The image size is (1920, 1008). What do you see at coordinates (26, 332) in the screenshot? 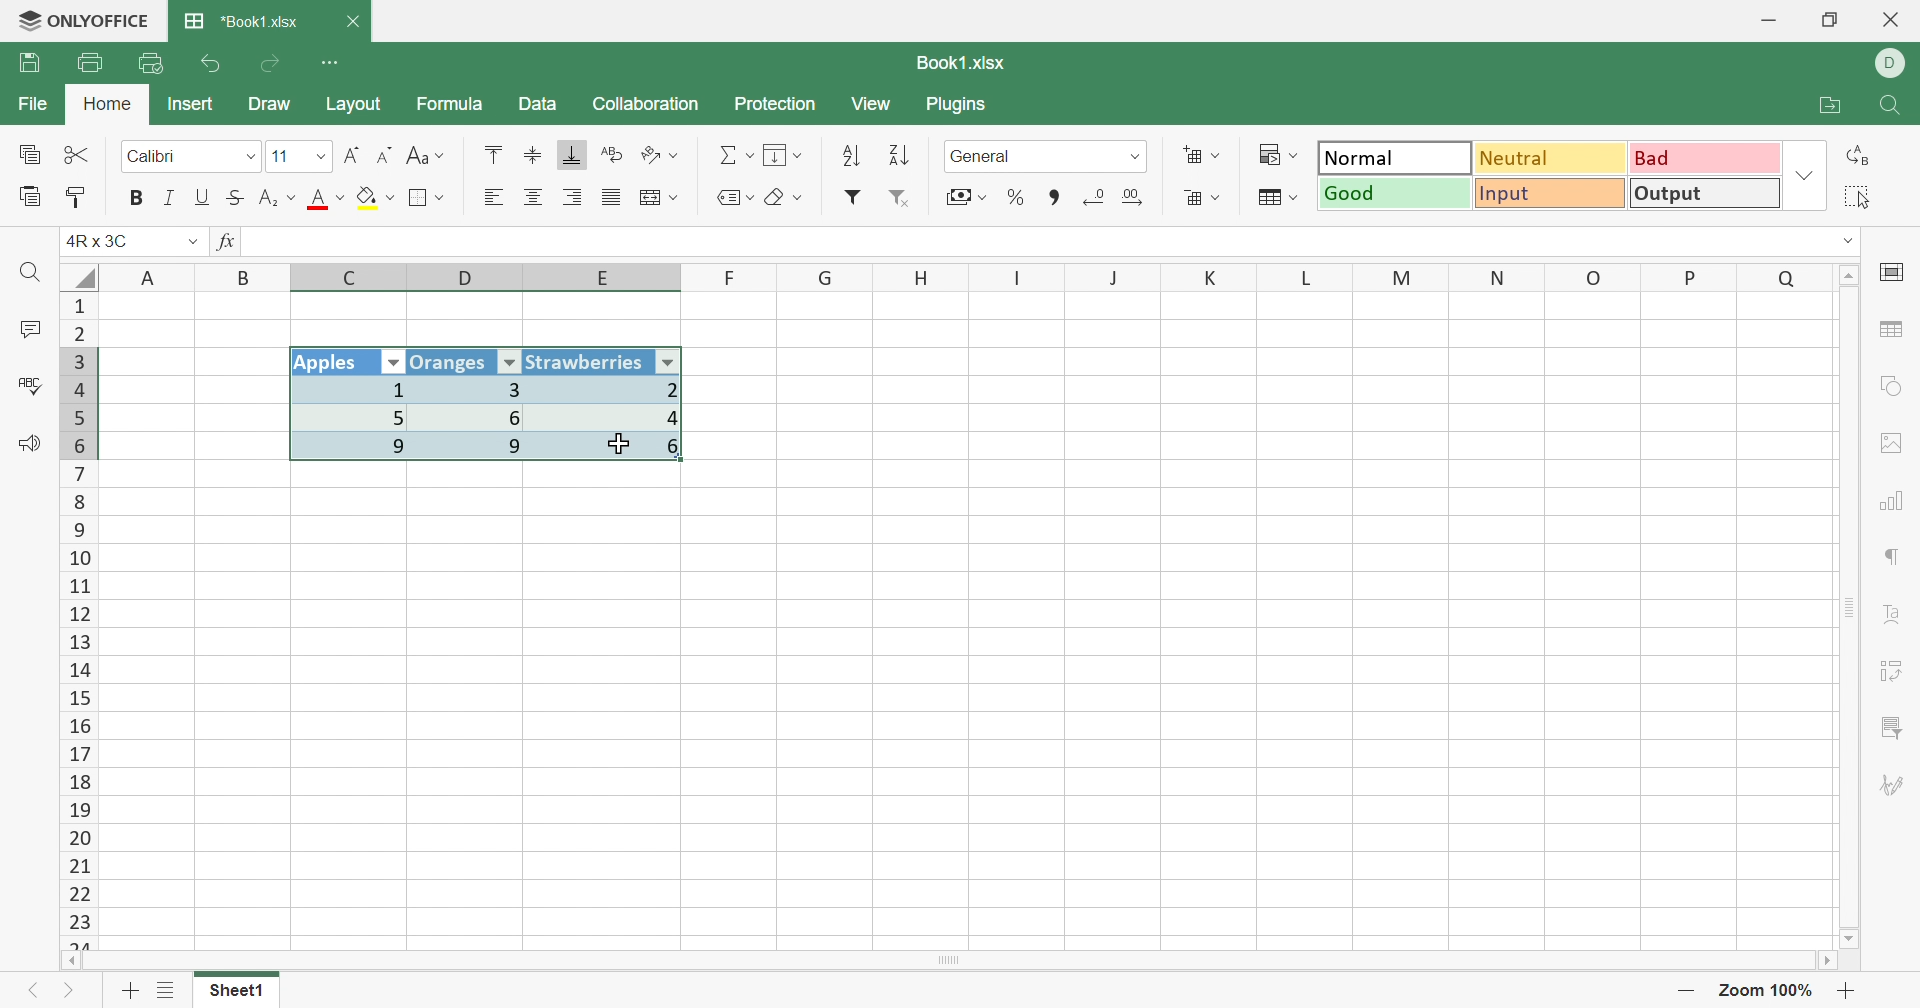
I see `Comments` at bounding box center [26, 332].